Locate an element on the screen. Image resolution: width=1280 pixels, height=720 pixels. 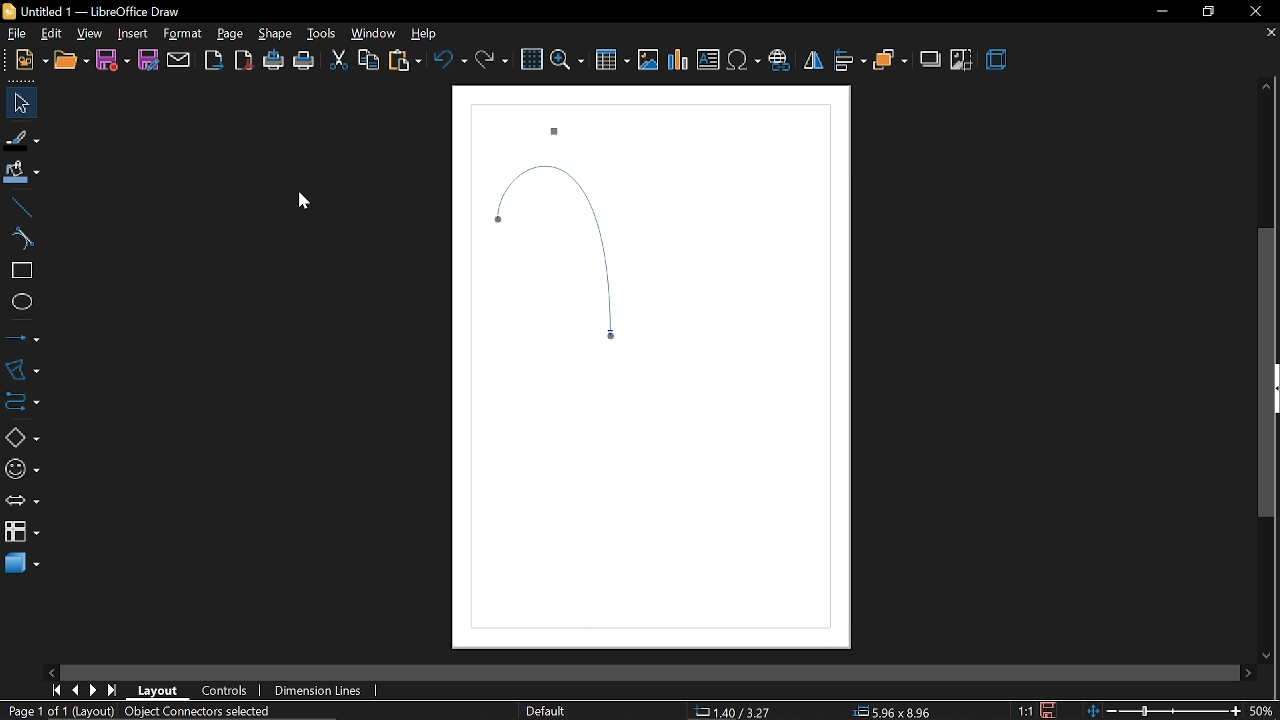
move left is located at coordinates (51, 671).